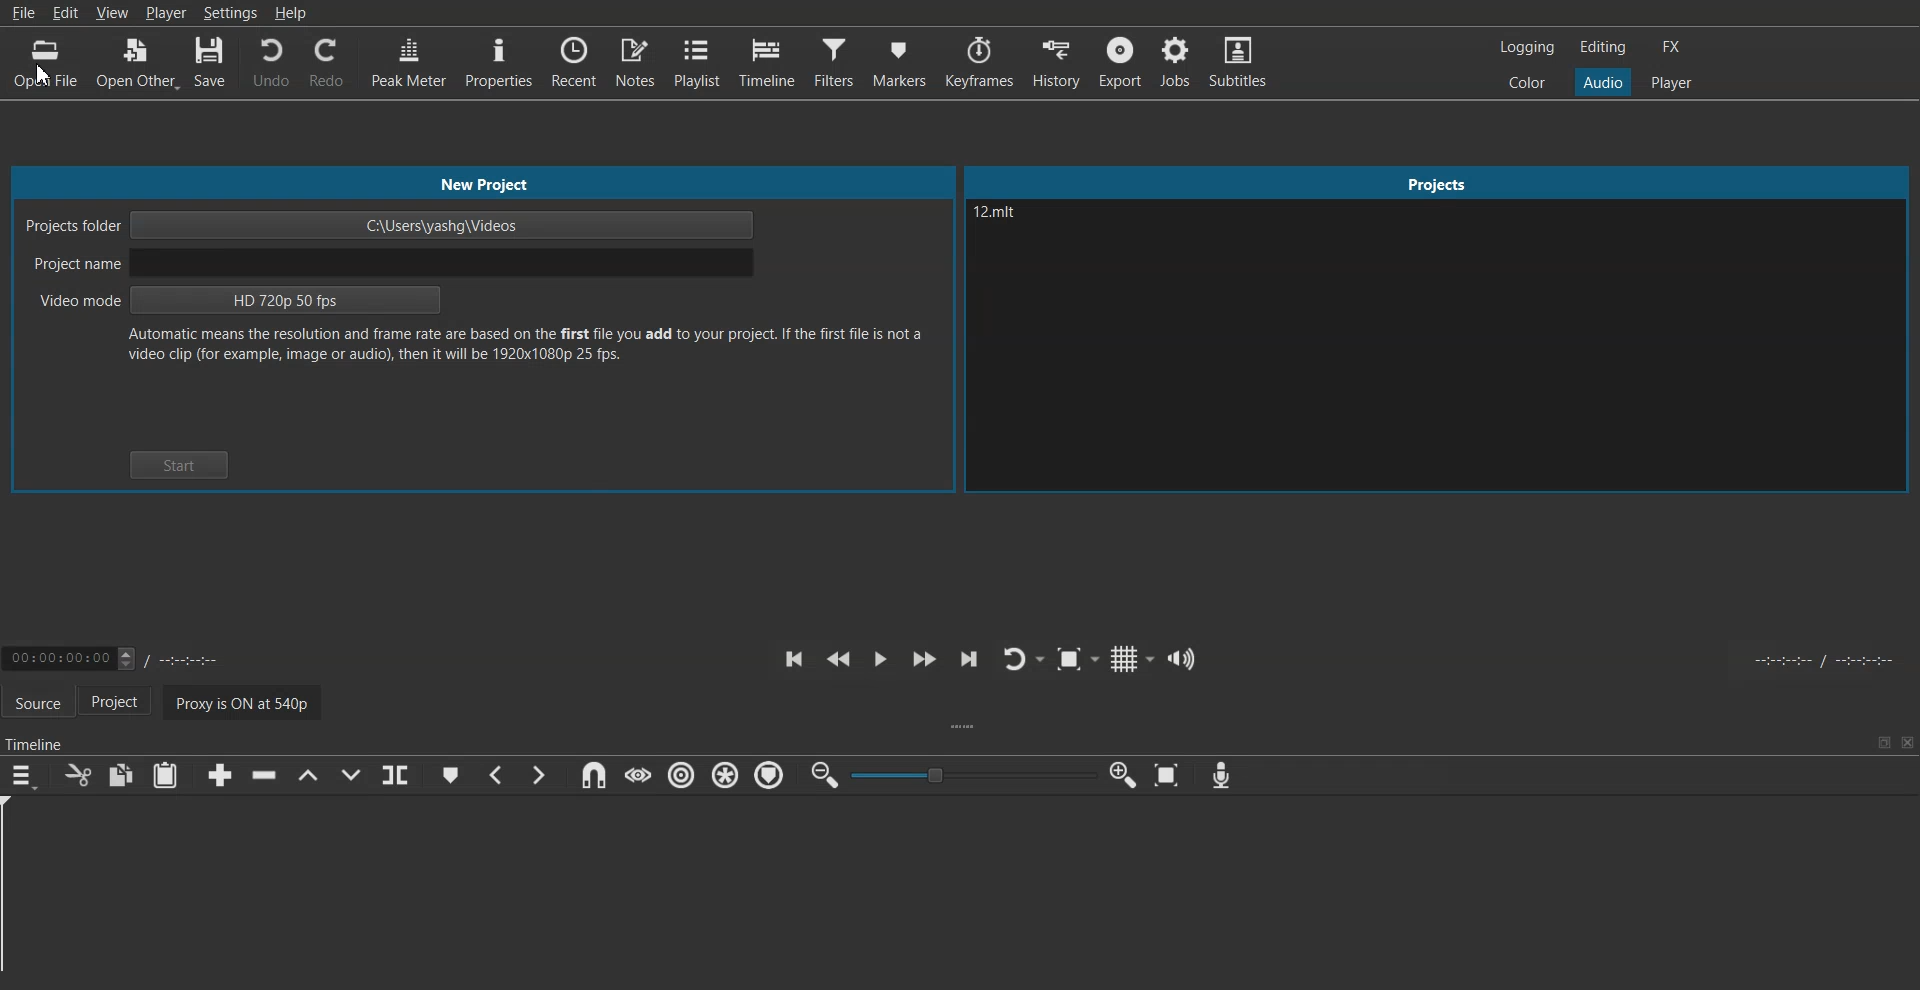  What do you see at coordinates (270, 63) in the screenshot?
I see `Undo` at bounding box center [270, 63].